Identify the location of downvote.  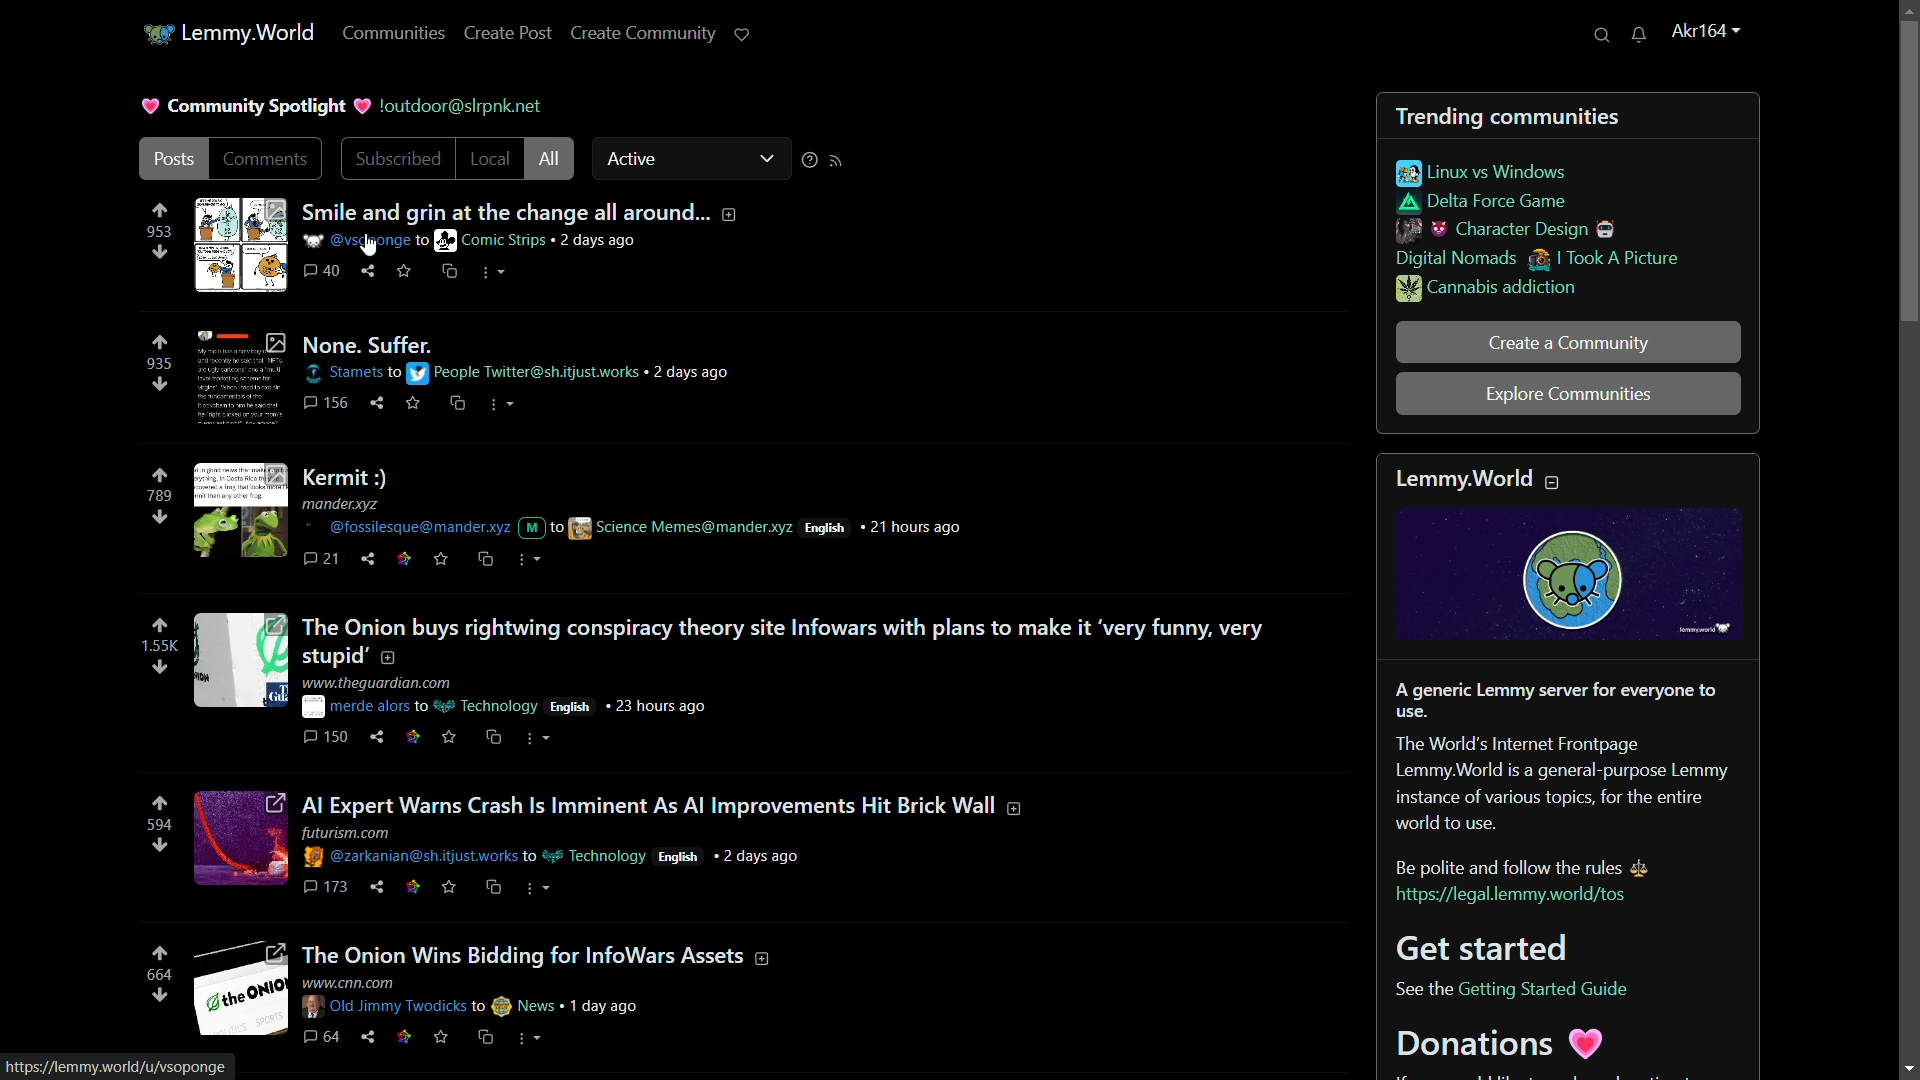
(158, 668).